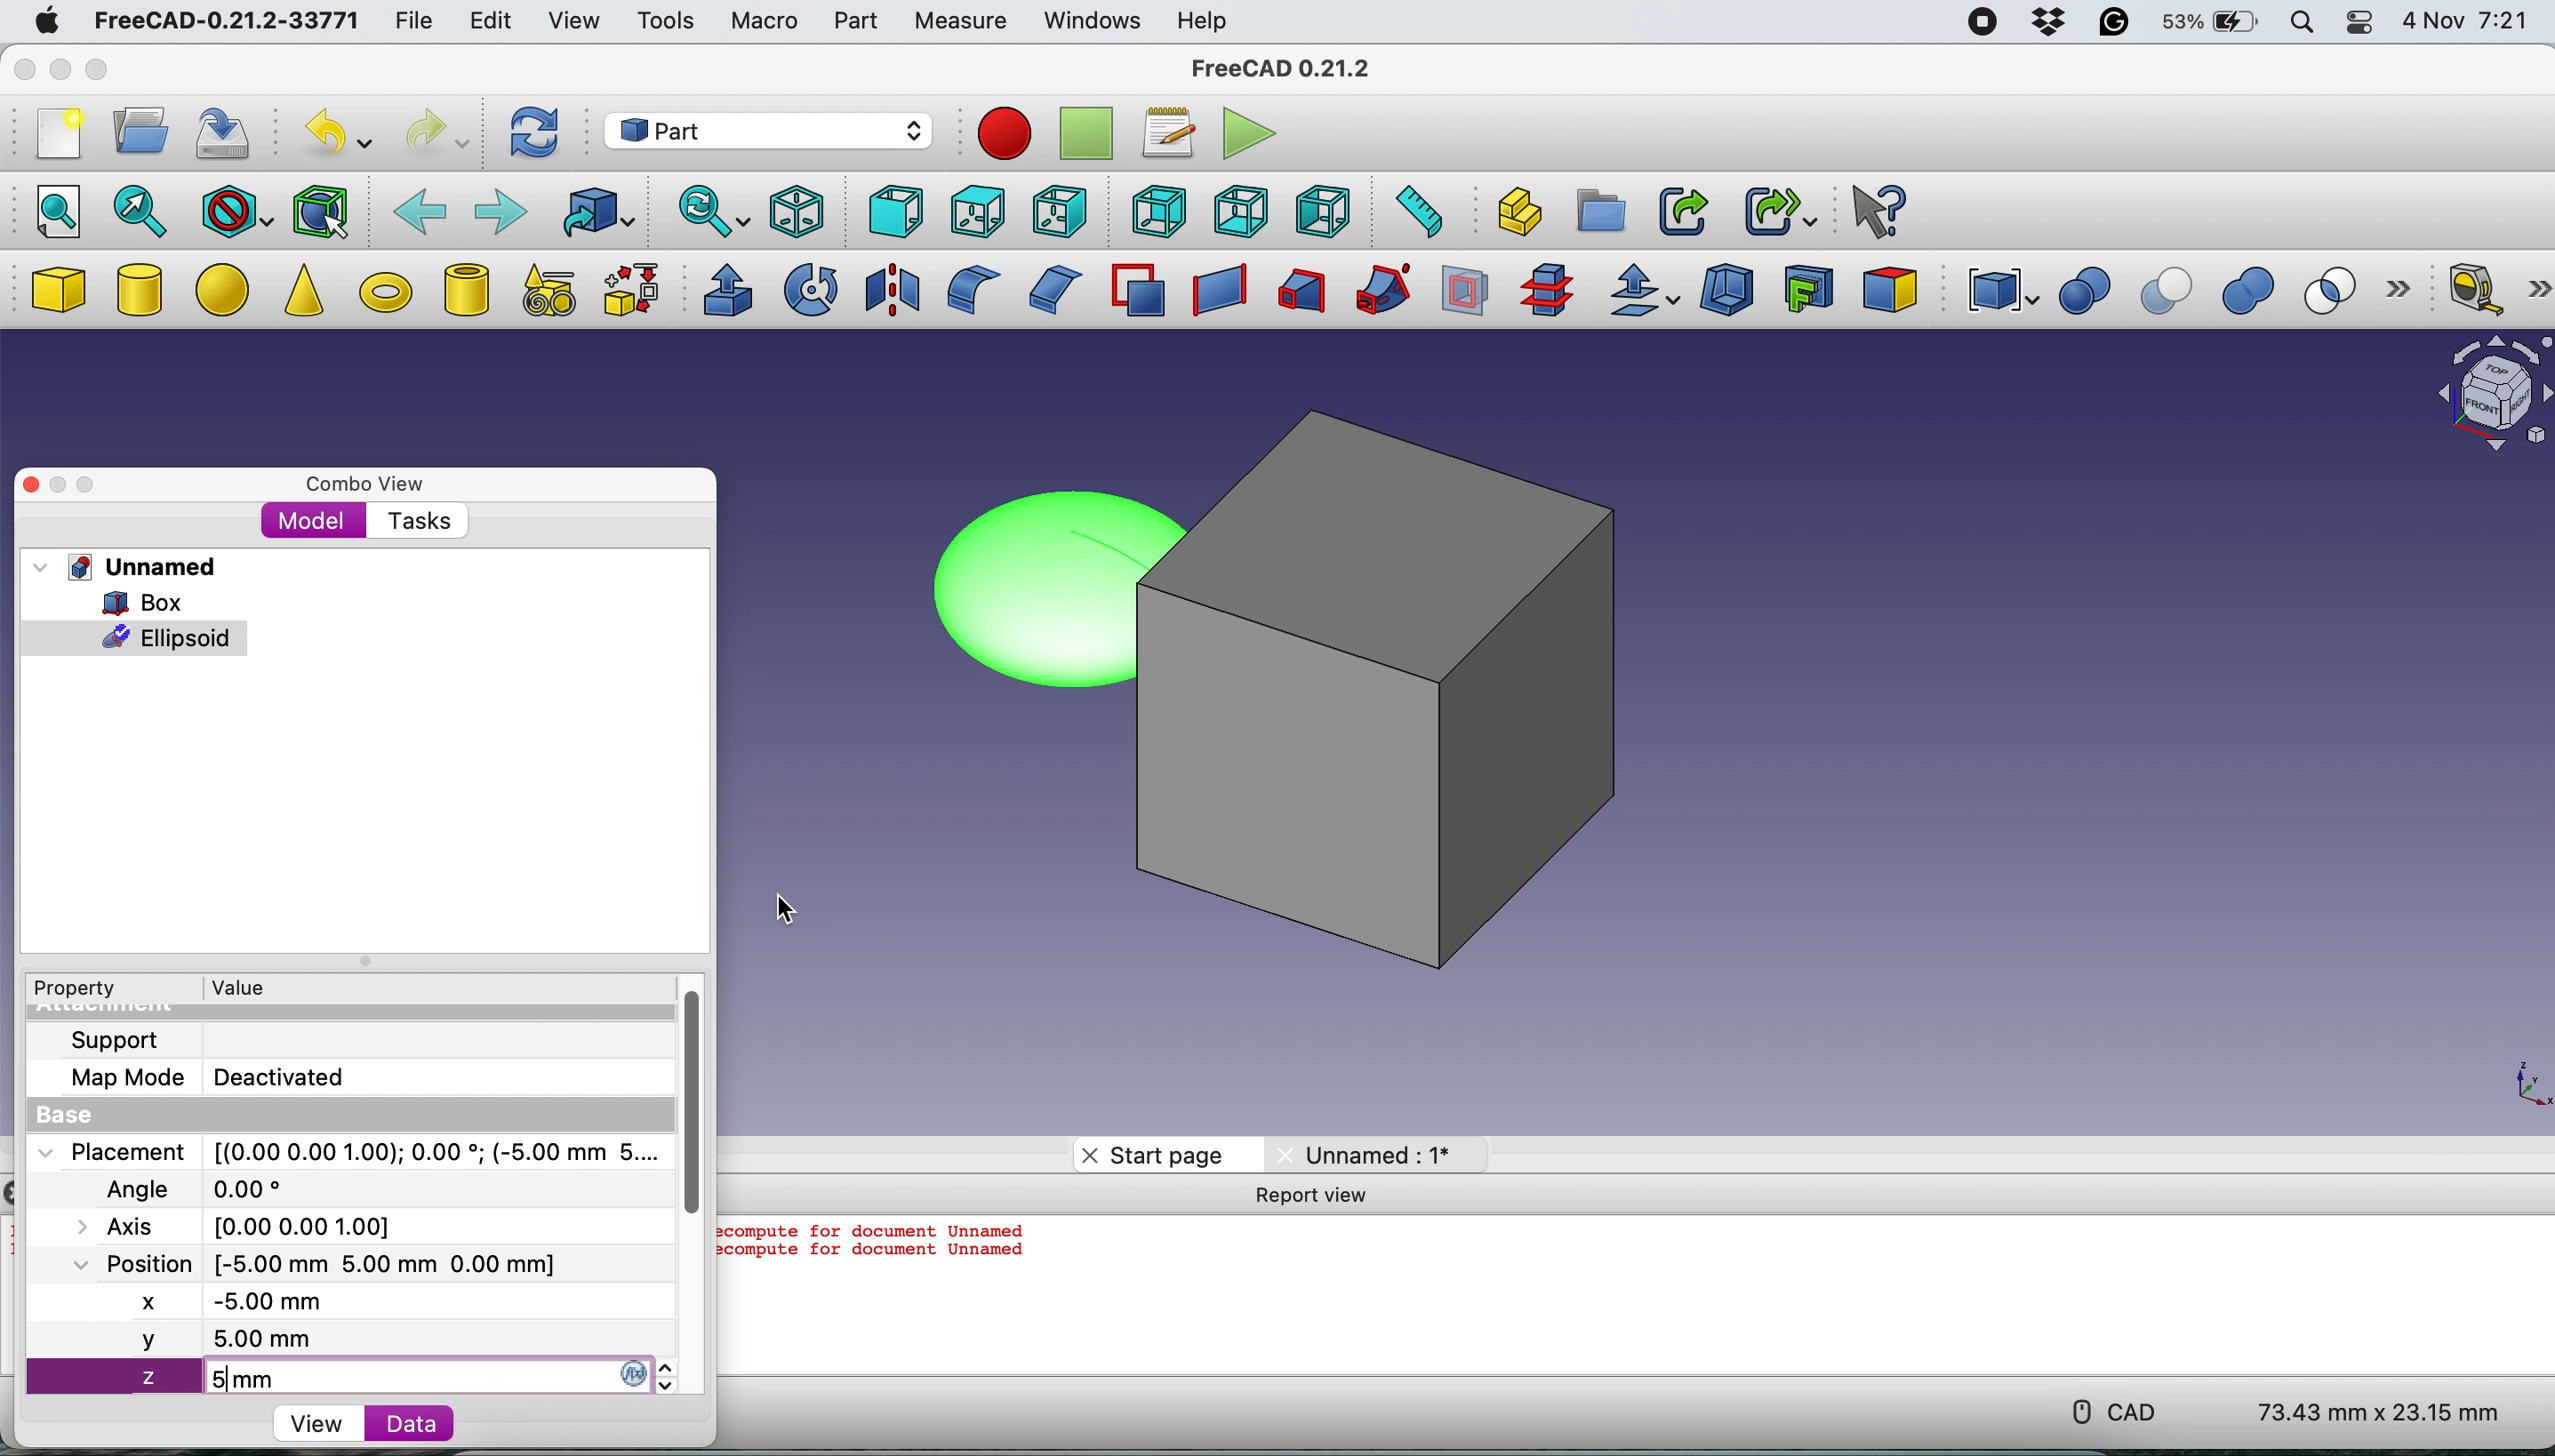  What do you see at coordinates (893, 288) in the screenshot?
I see `mirroring` at bounding box center [893, 288].